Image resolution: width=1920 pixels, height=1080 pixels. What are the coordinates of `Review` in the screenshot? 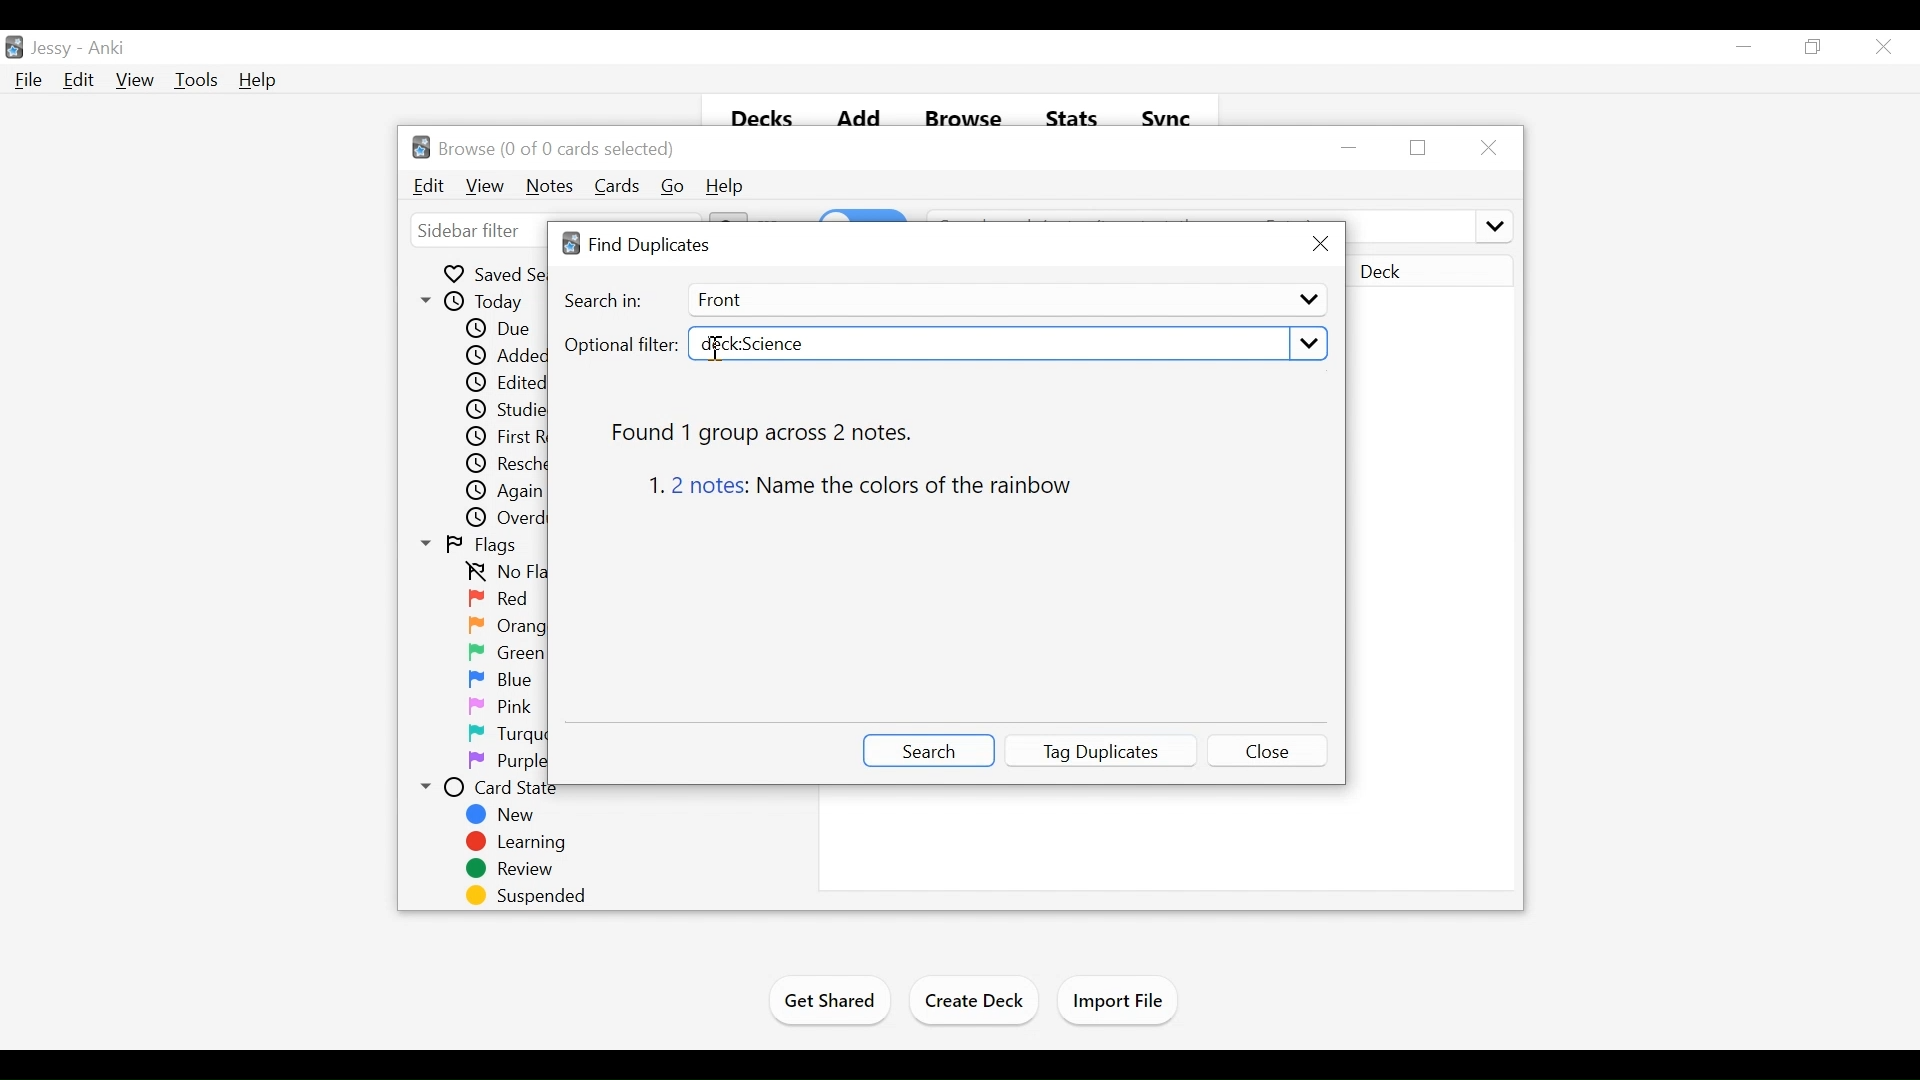 It's located at (509, 870).